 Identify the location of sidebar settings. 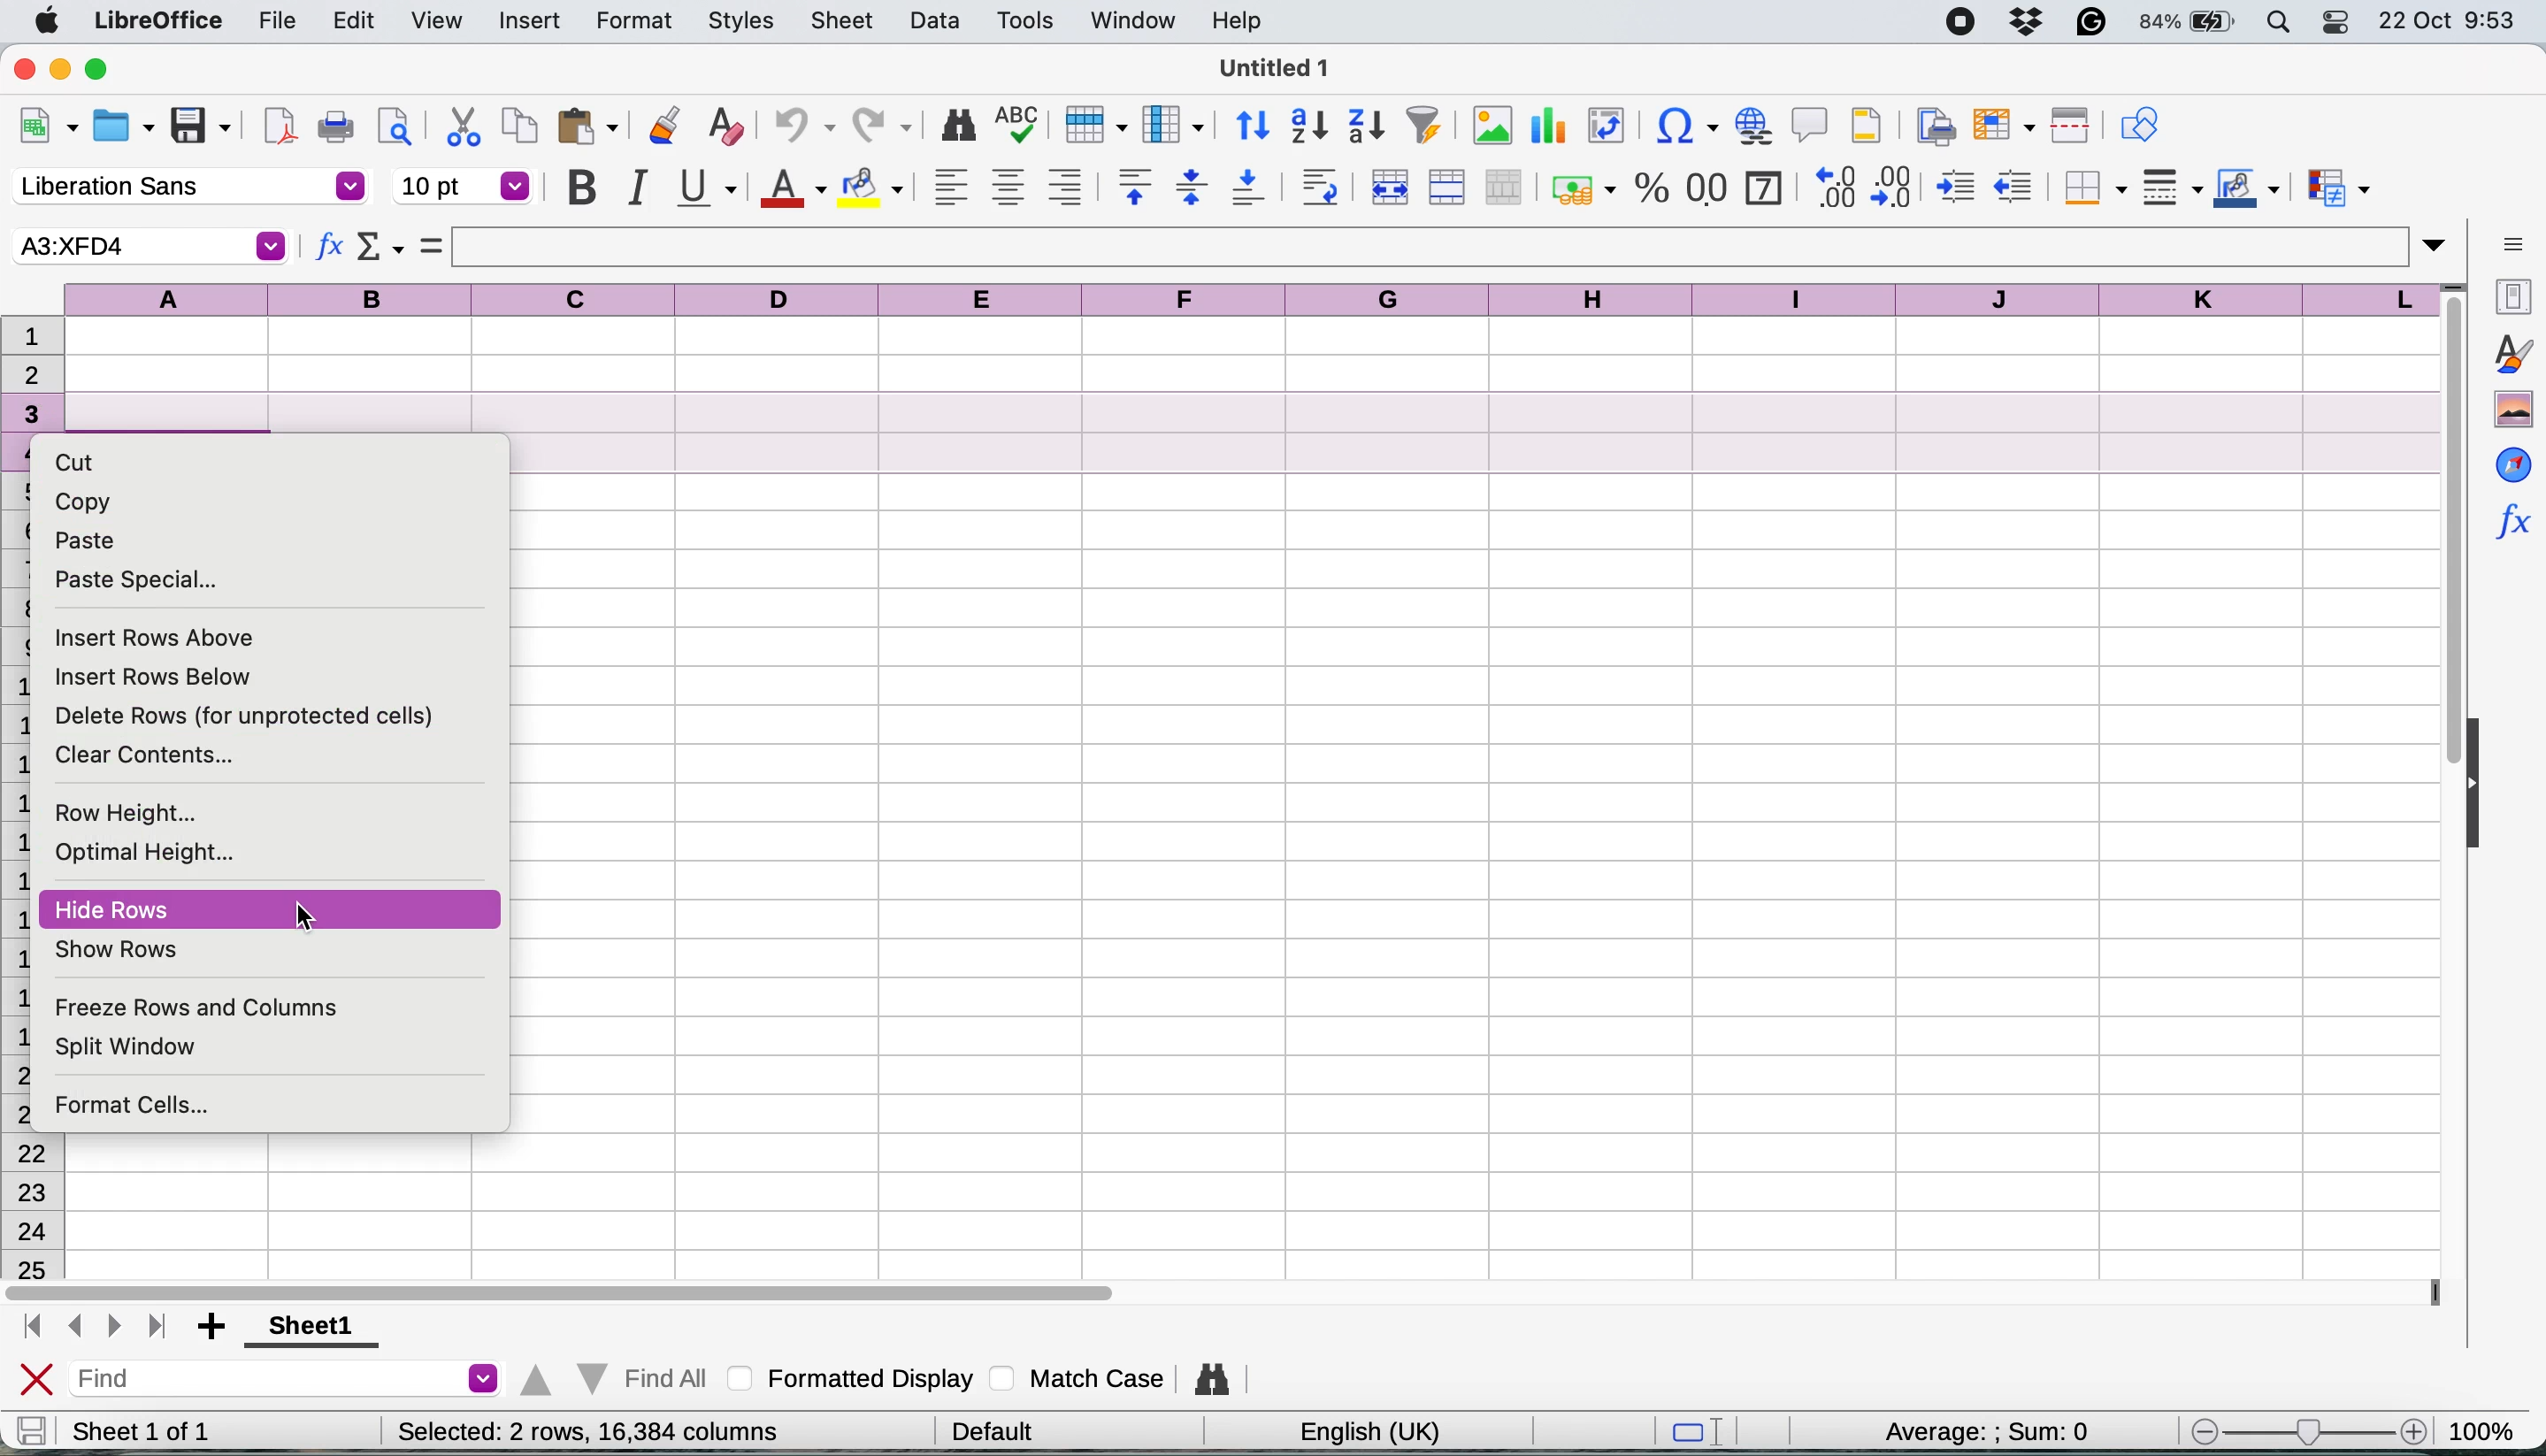
(2513, 242).